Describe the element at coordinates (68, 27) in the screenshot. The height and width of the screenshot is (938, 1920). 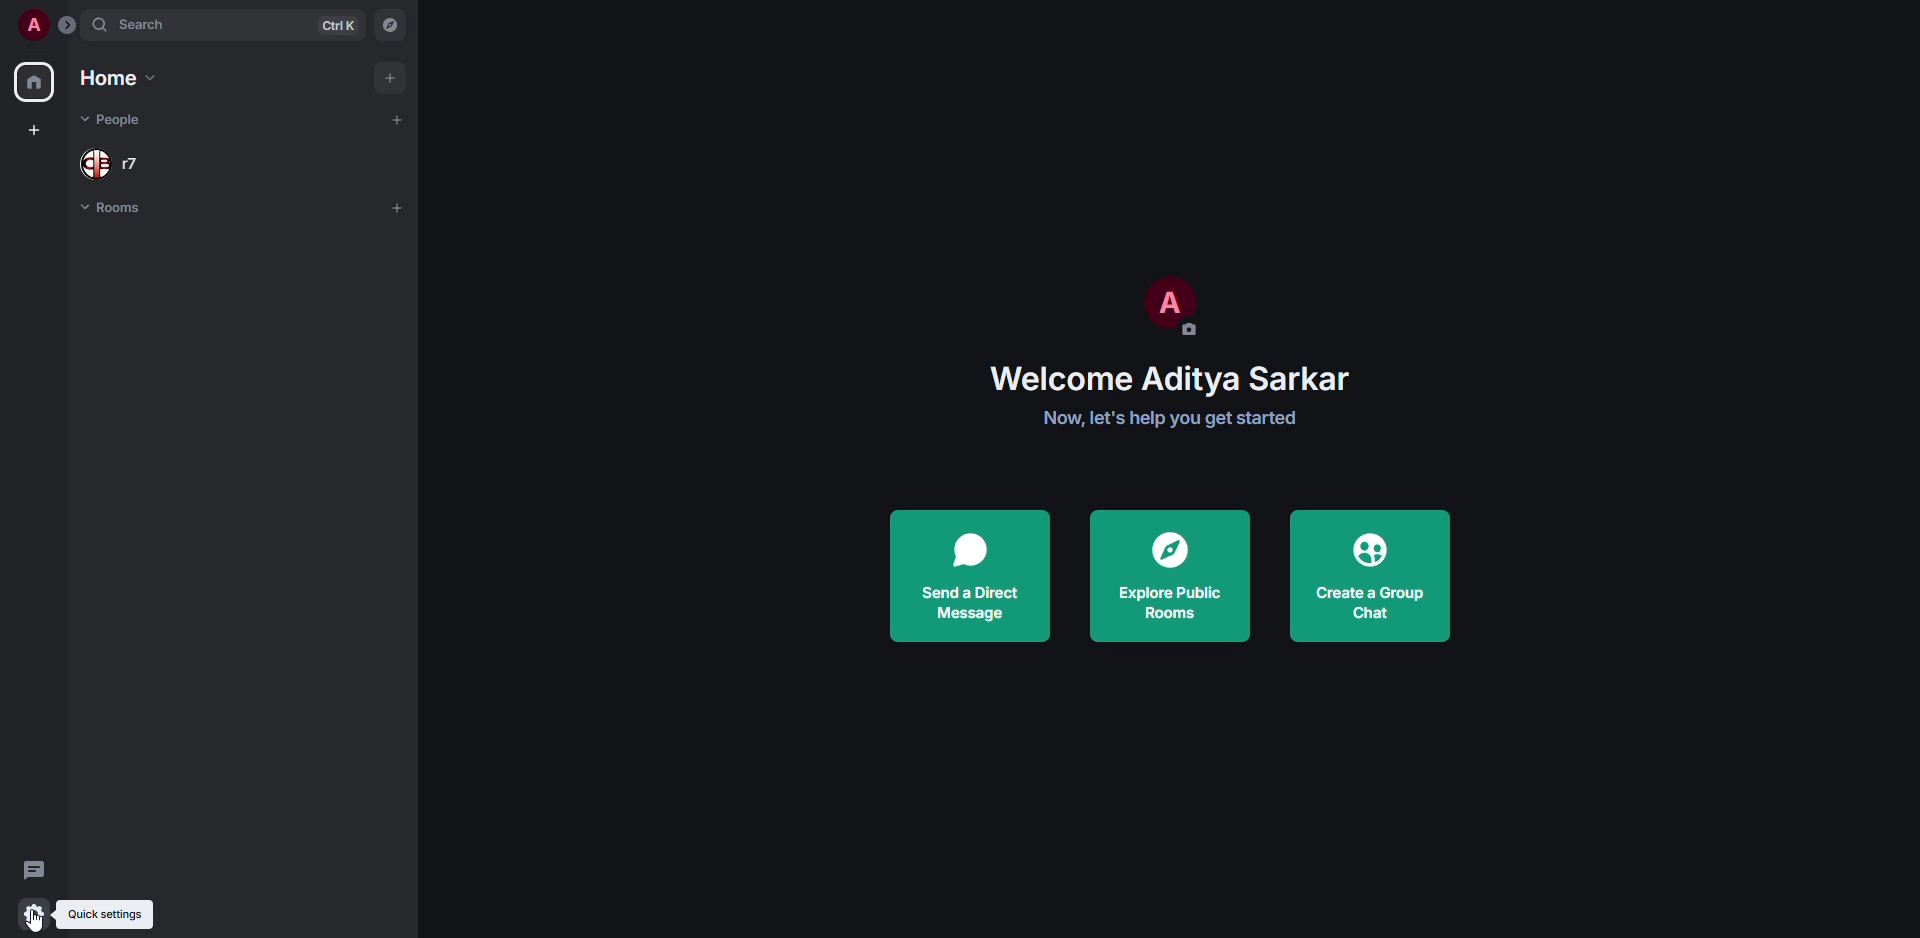
I see `expand` at that location.